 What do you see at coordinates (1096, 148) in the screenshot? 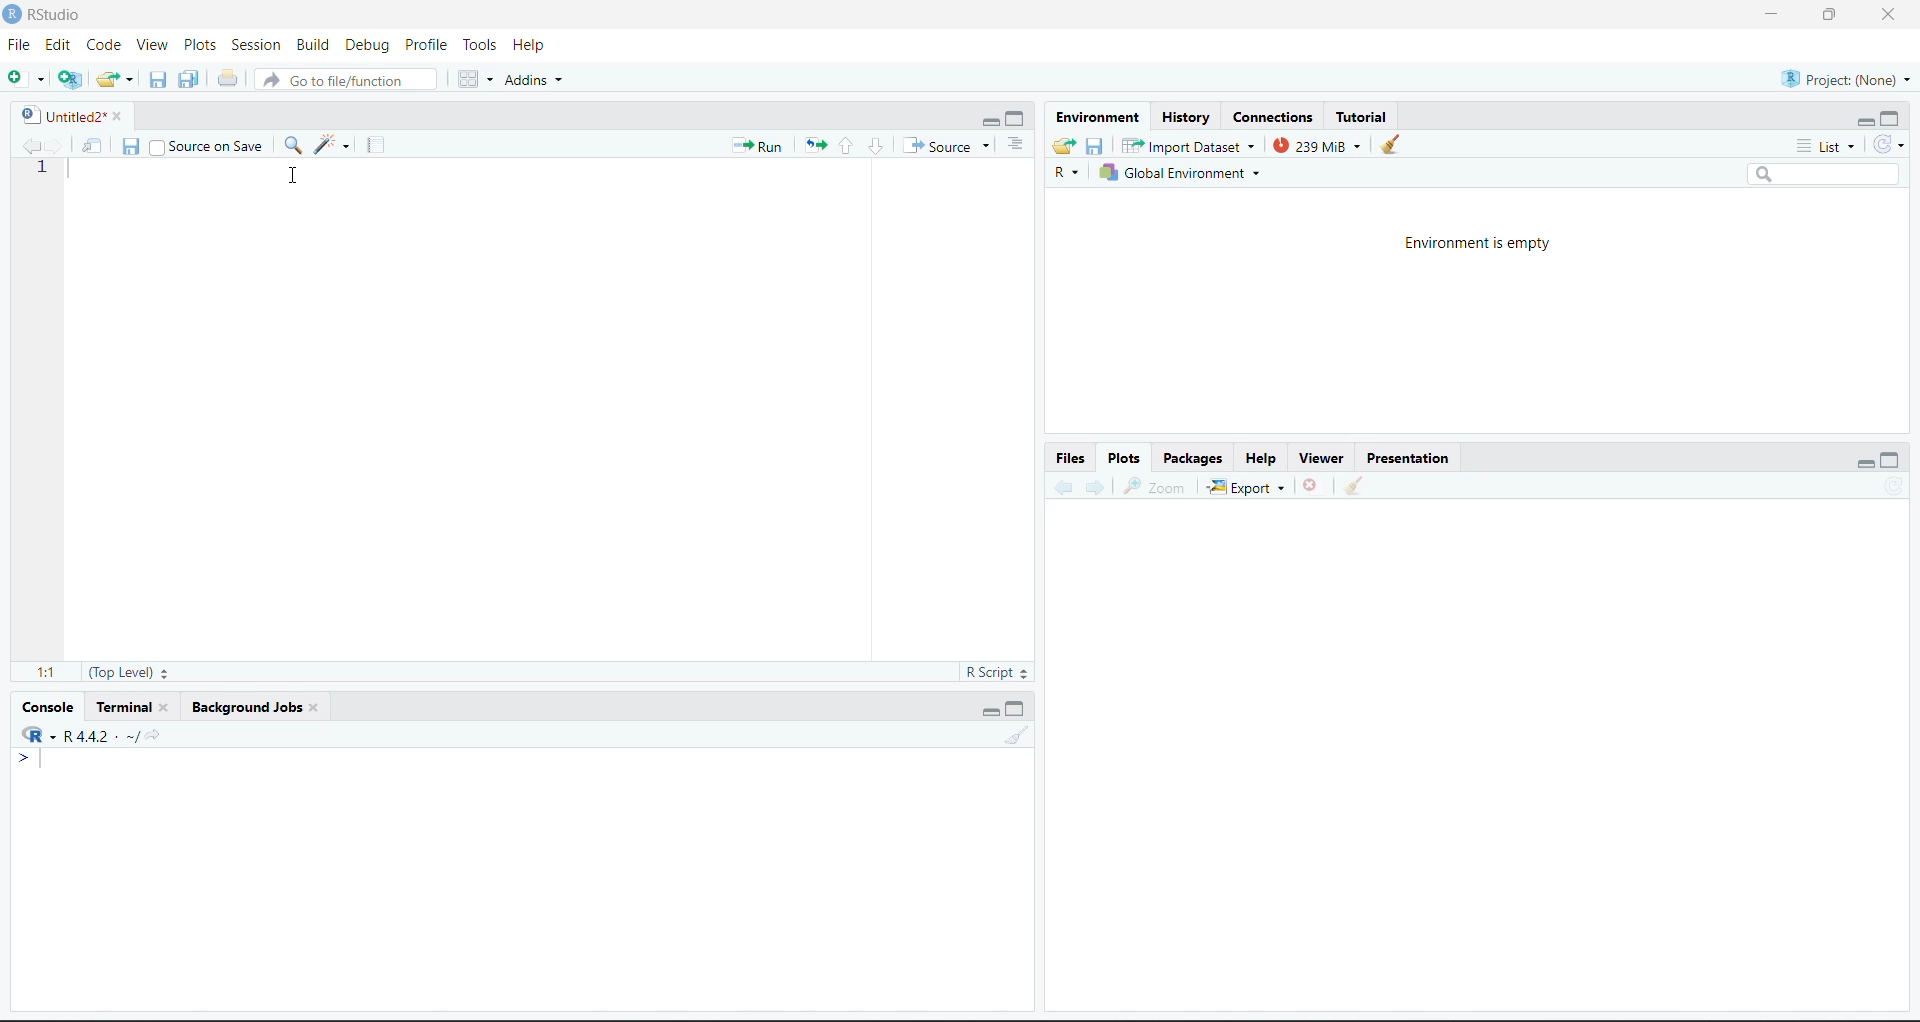
I see `Save workspace as` at bounding box center [1096, 148].